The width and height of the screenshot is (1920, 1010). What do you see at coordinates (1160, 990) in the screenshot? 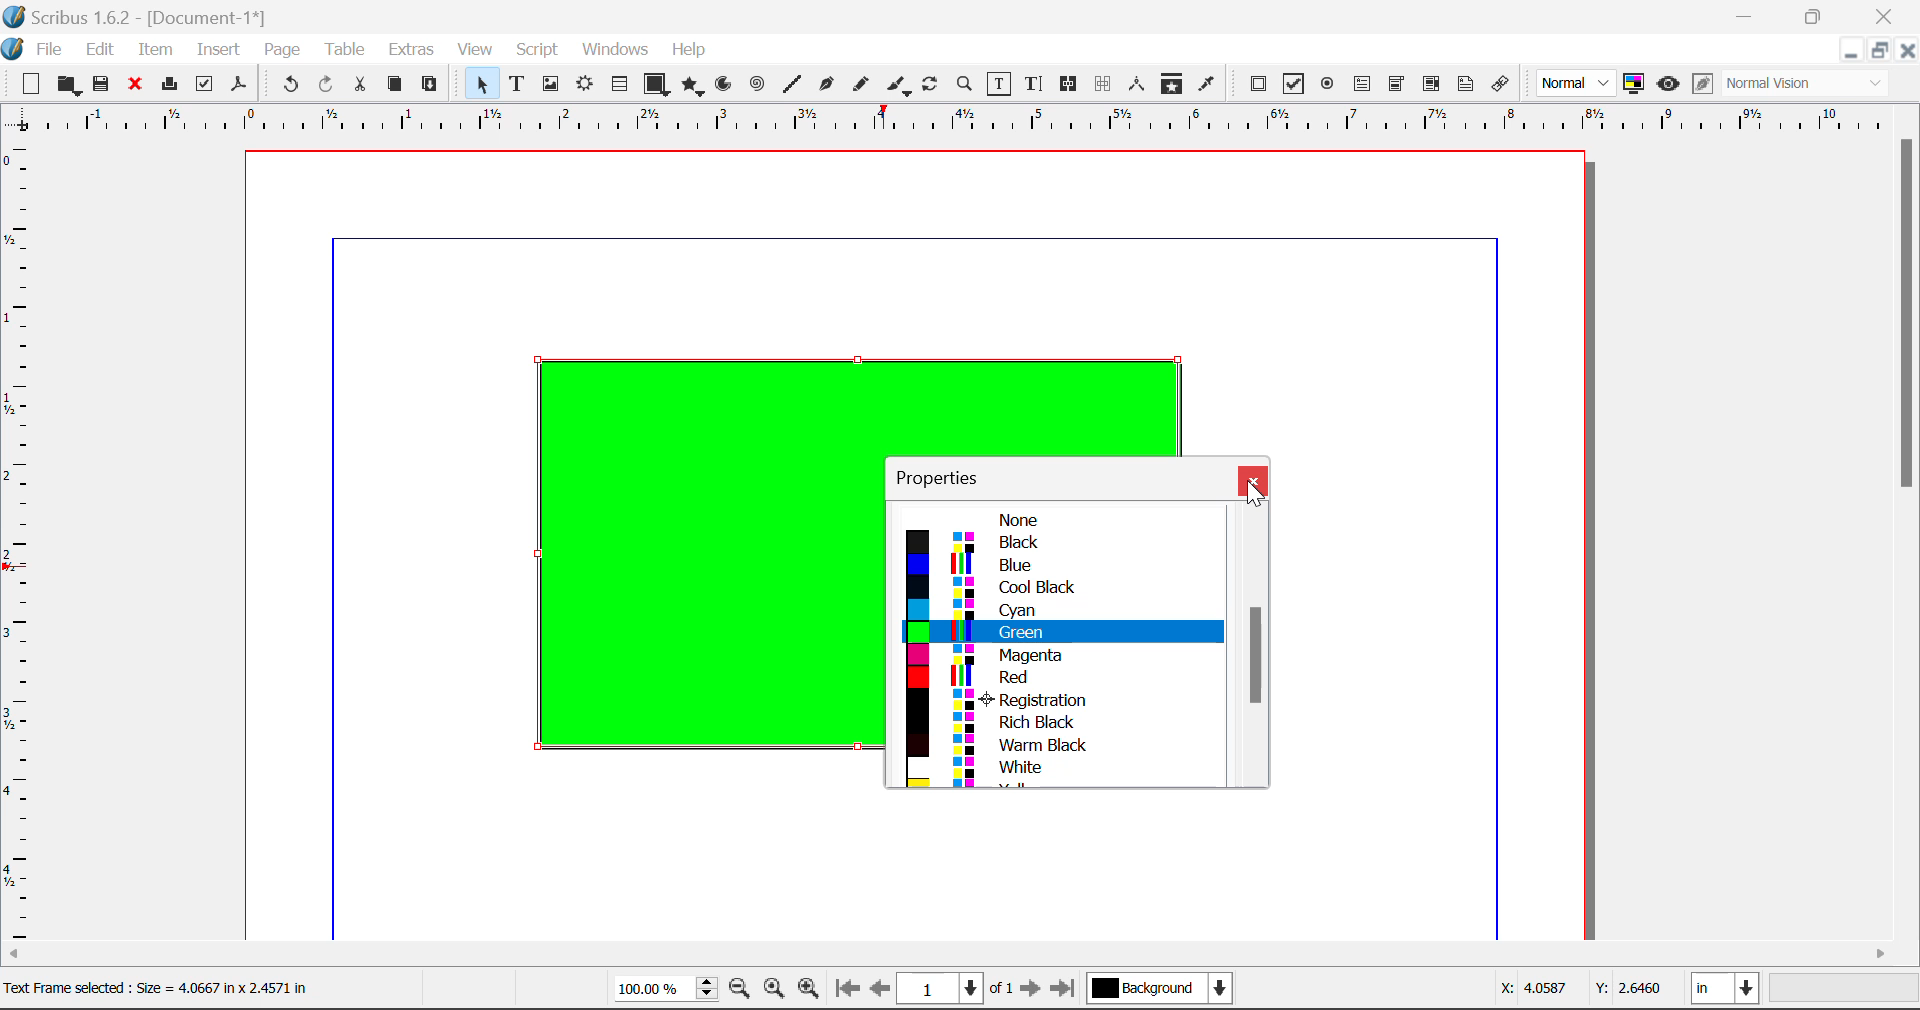
I see `Background` at bounding box center [1160, 990].